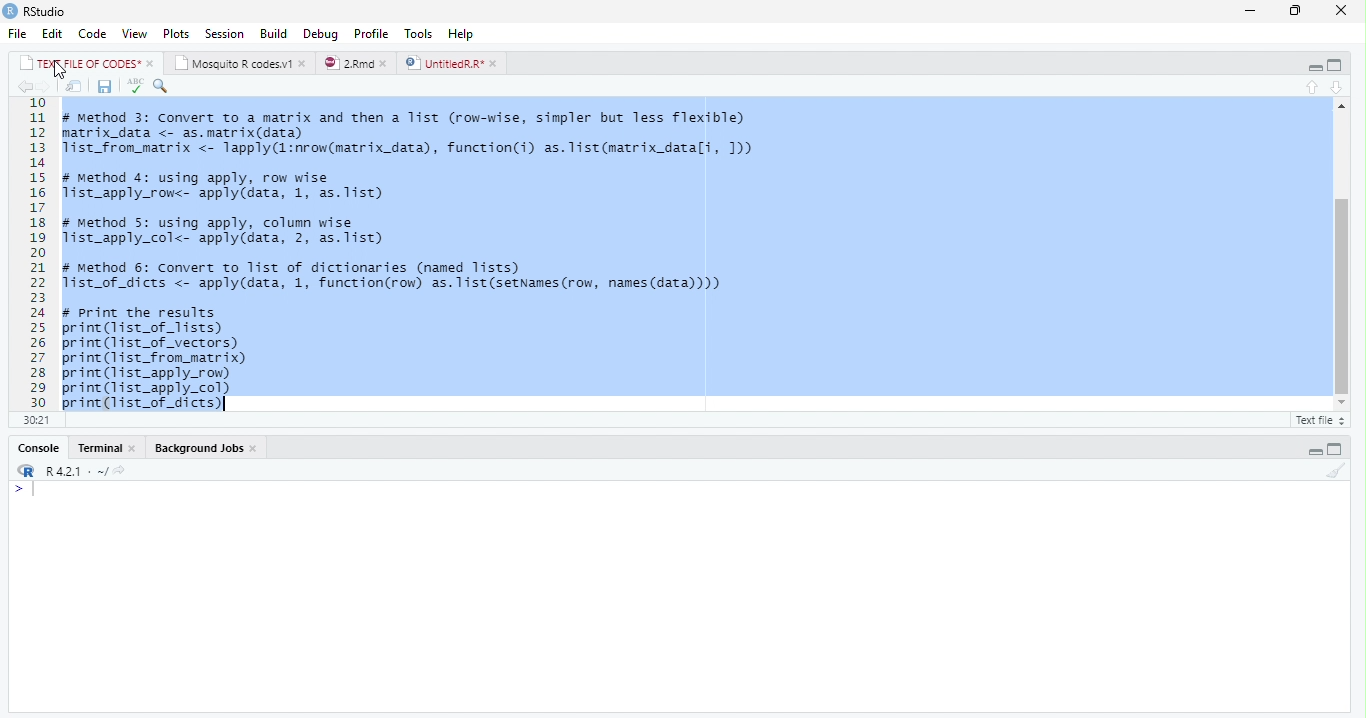 The width and height of the screenshot is (1366, 718). Describe the element at coordinates (162, 86) in the screenshot. I see `Find/Replace` at that location.